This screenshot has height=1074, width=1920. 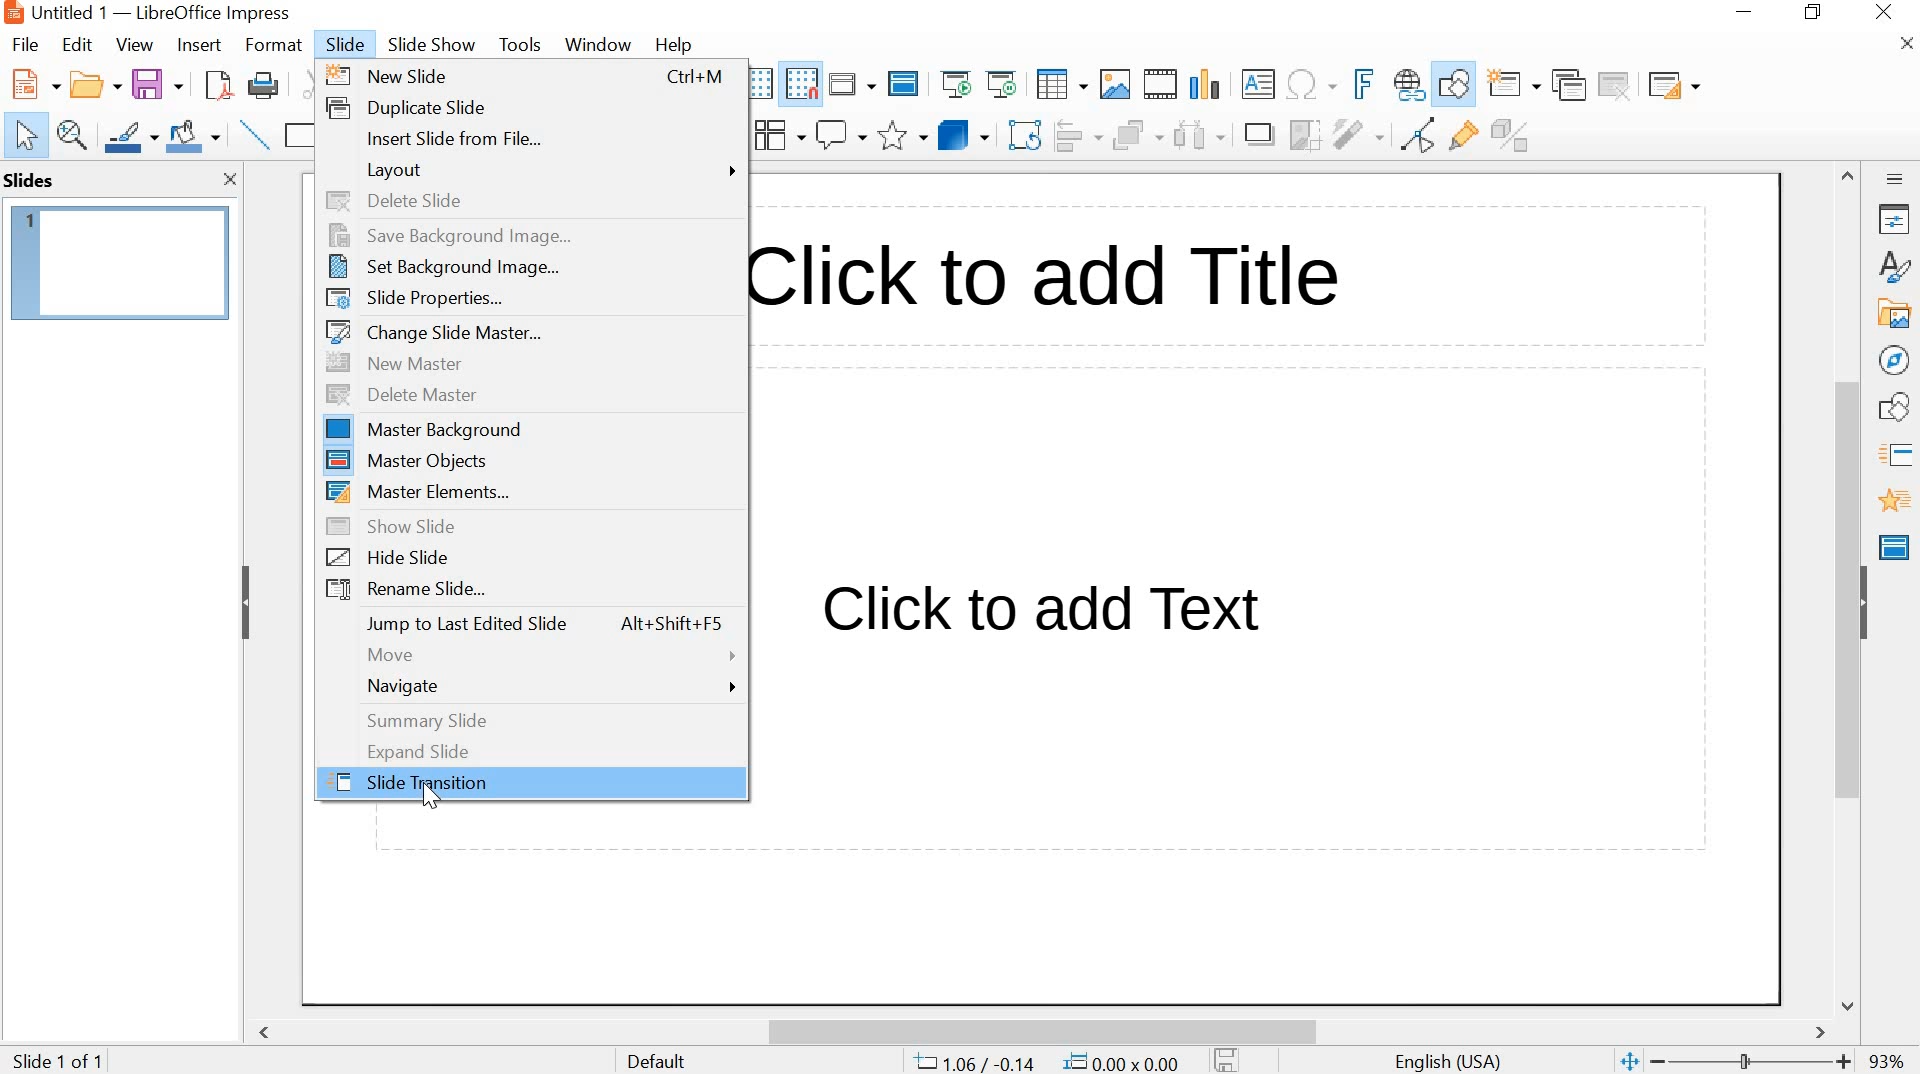 I want to click on HELP, so click(x=673, y=46).